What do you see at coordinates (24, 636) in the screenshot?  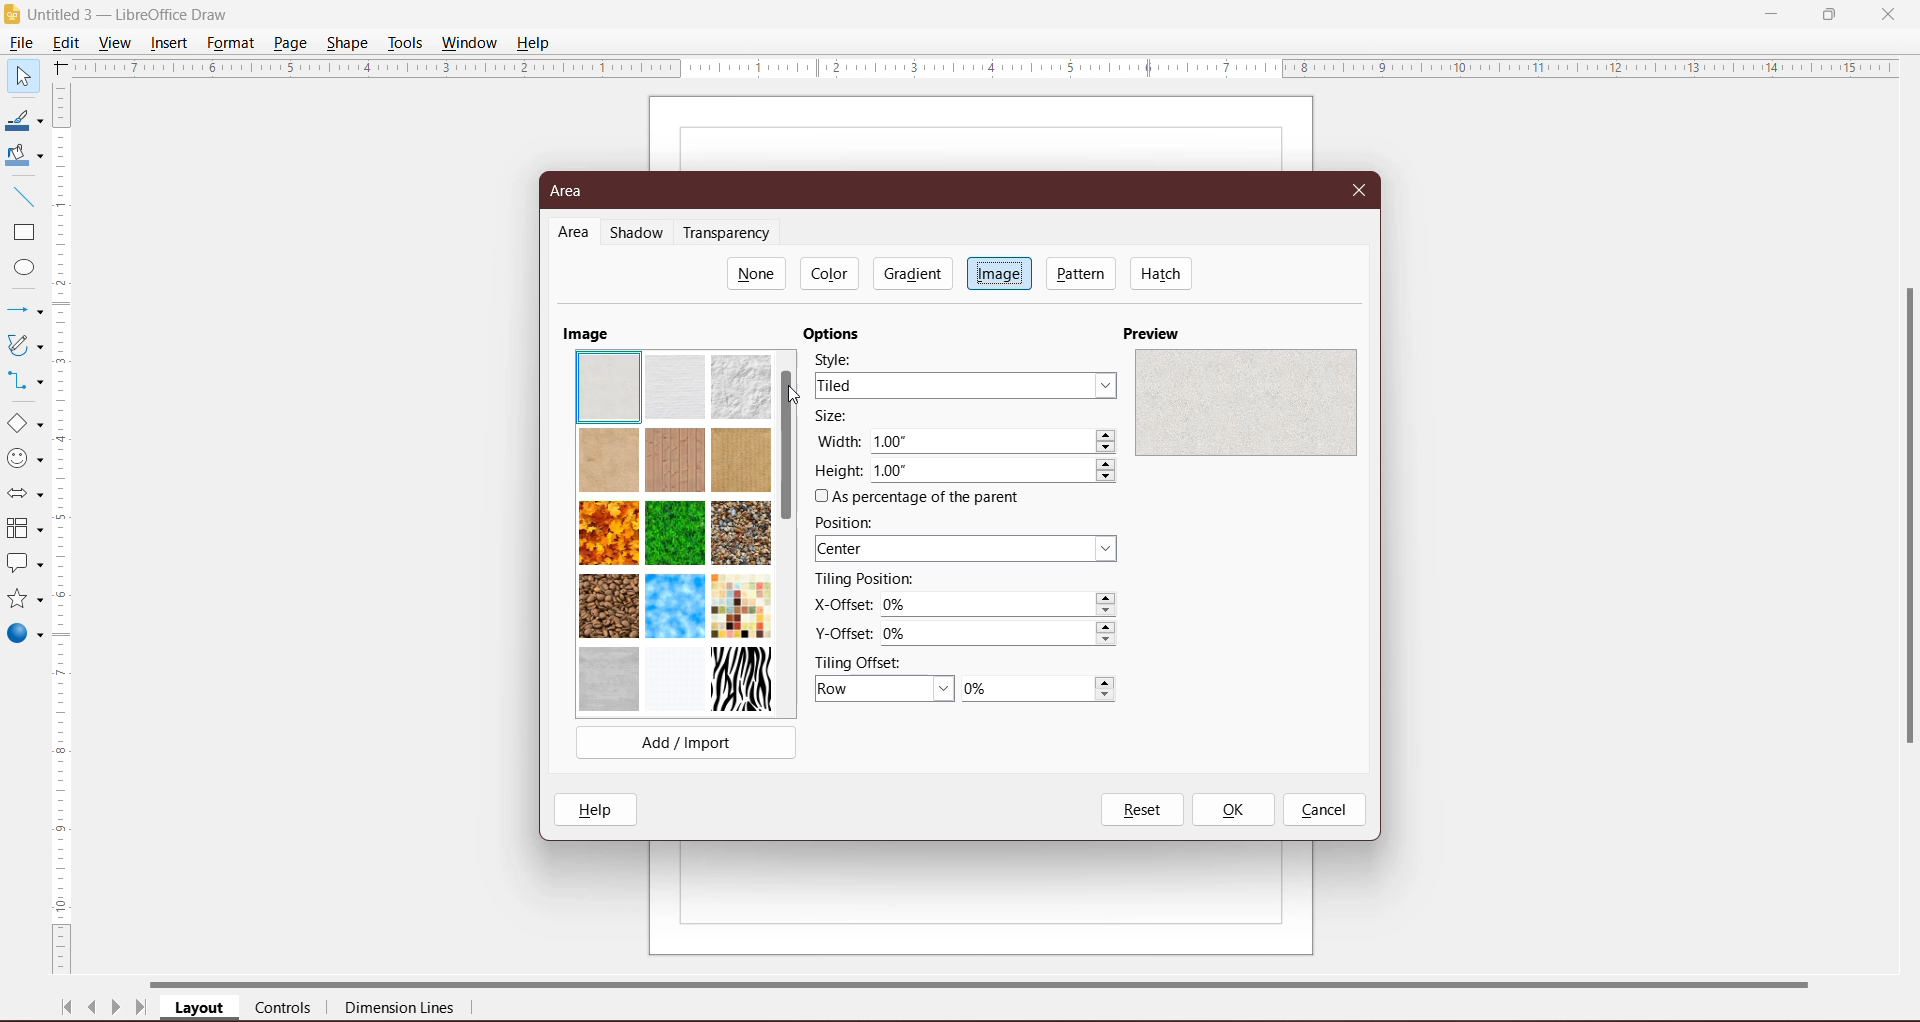 I see `3D objects` at bounding box center [24, 636].